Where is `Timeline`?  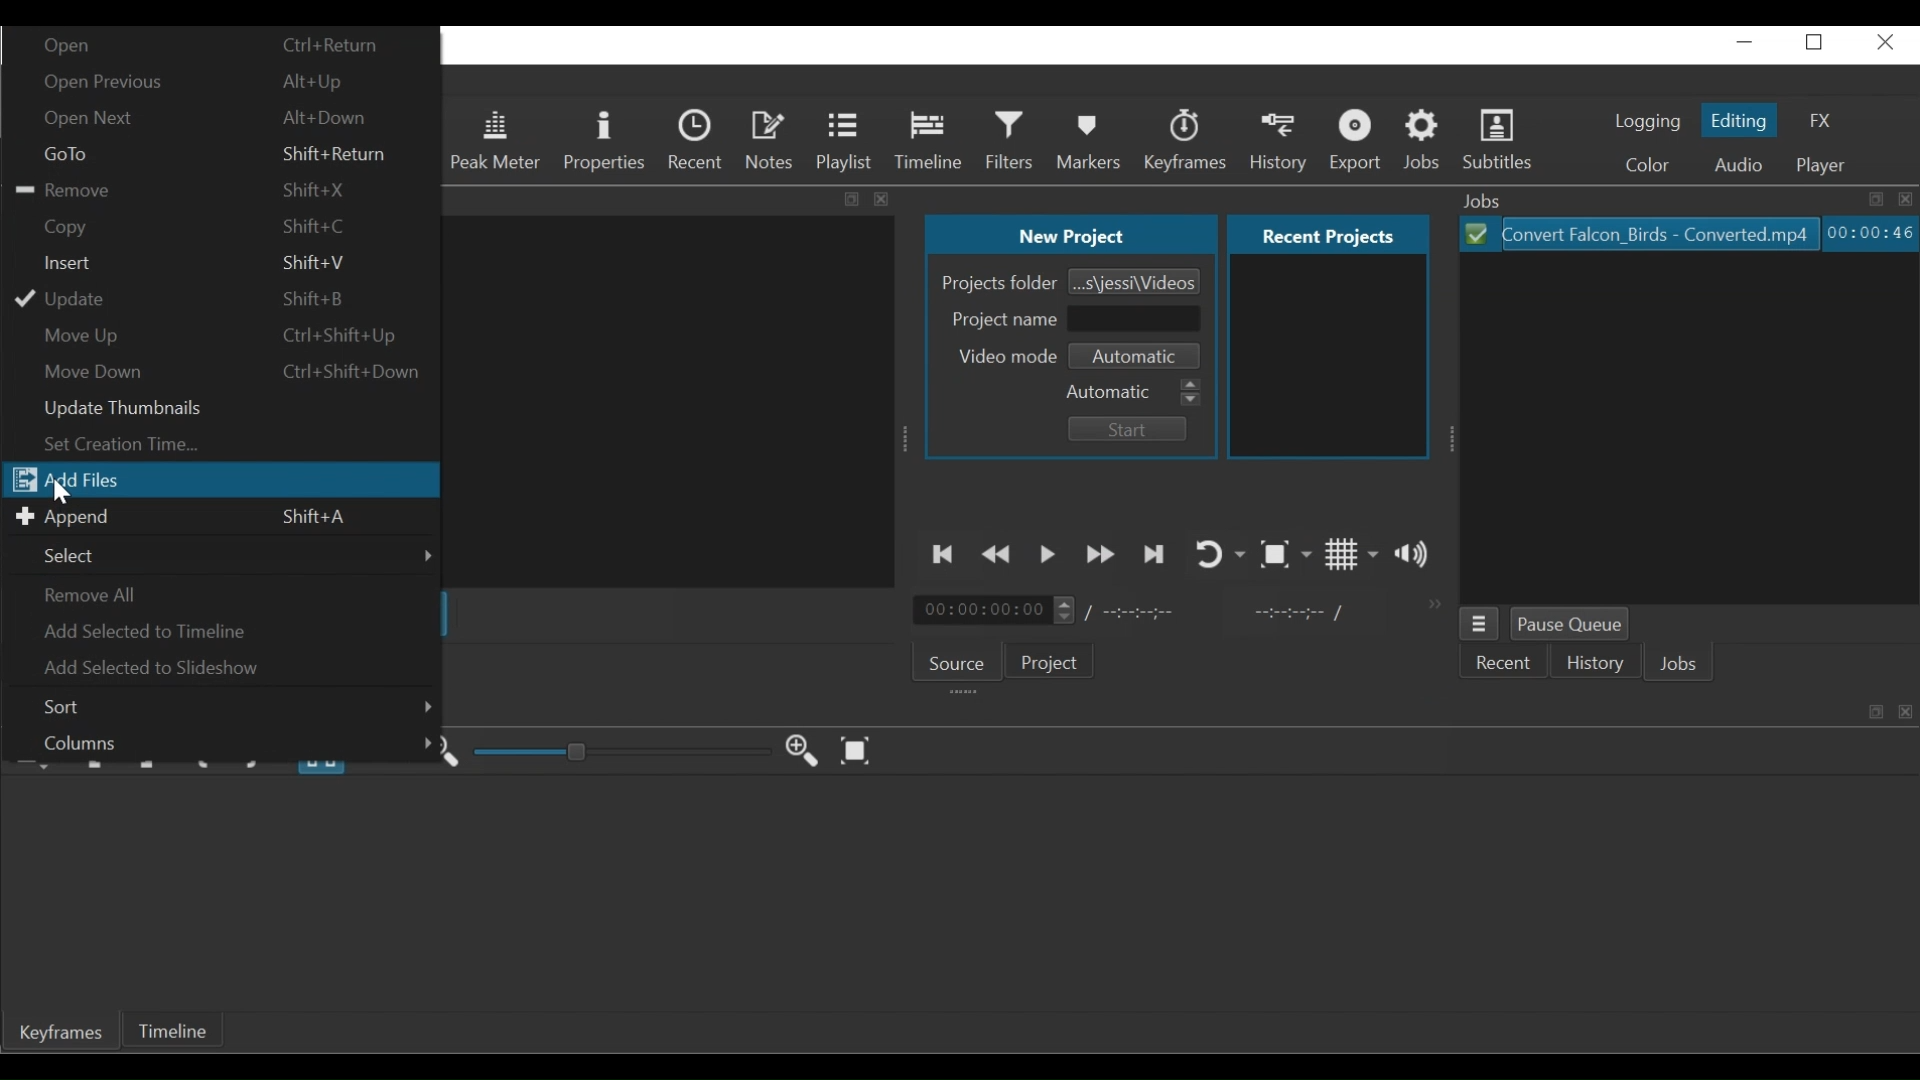
Timeline is located at coordinates (173, 1030).